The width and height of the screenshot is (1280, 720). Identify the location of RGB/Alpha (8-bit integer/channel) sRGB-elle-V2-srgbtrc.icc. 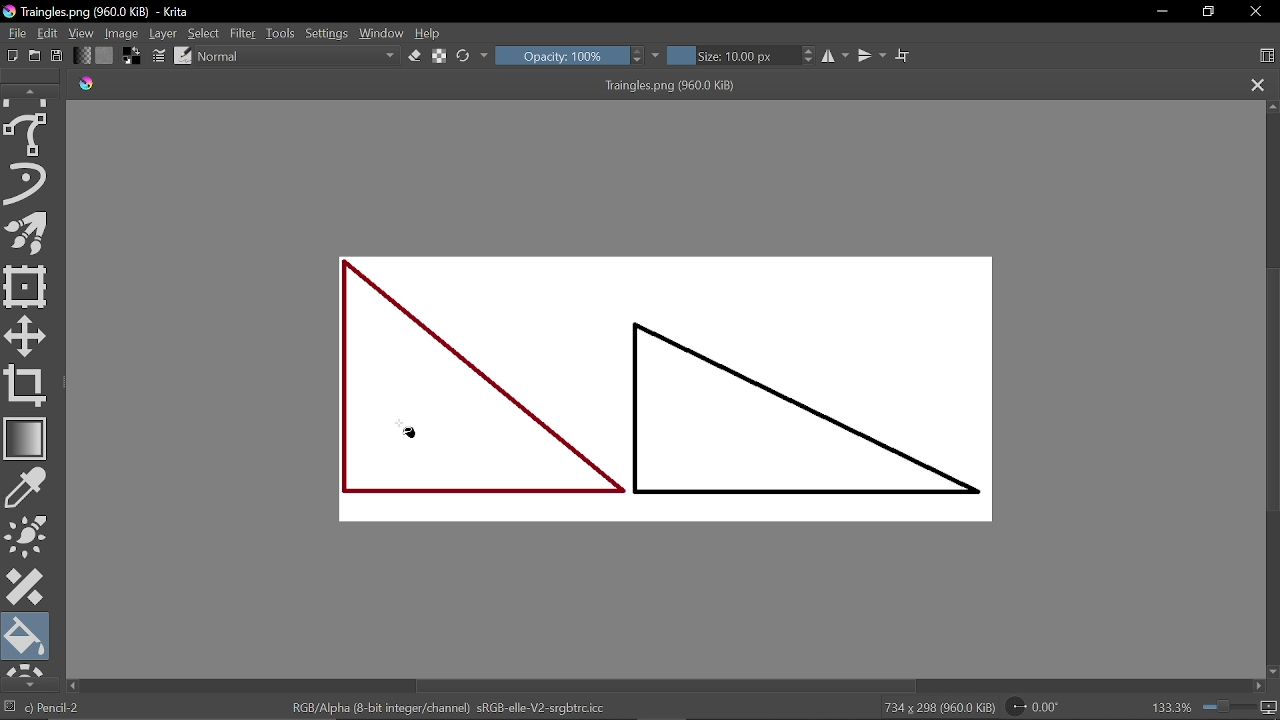
(444, 709).